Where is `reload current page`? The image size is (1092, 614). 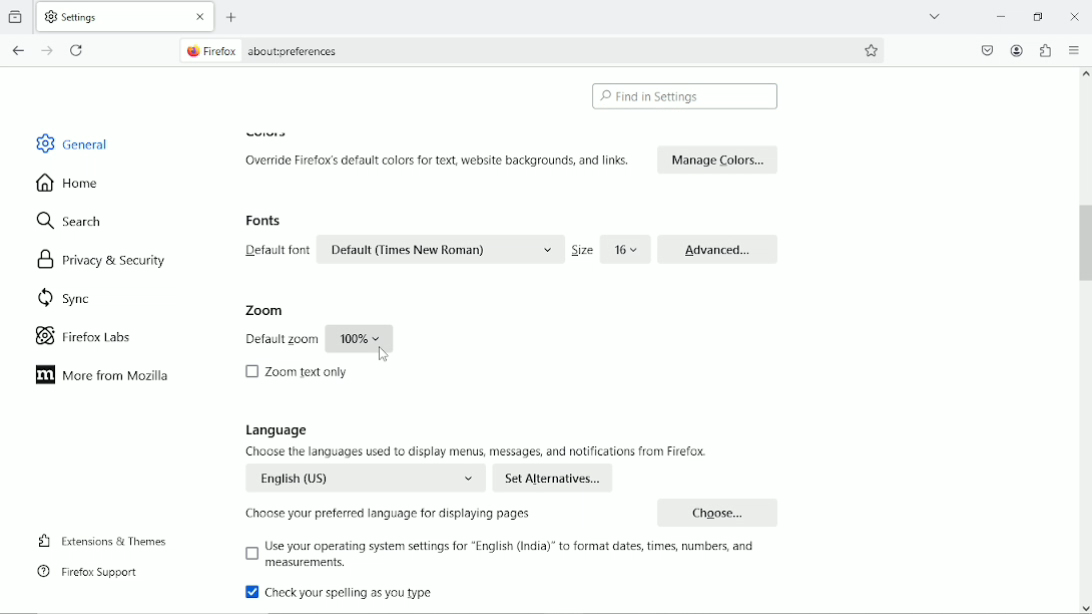 reload current page is located at coordinates (78, 49).